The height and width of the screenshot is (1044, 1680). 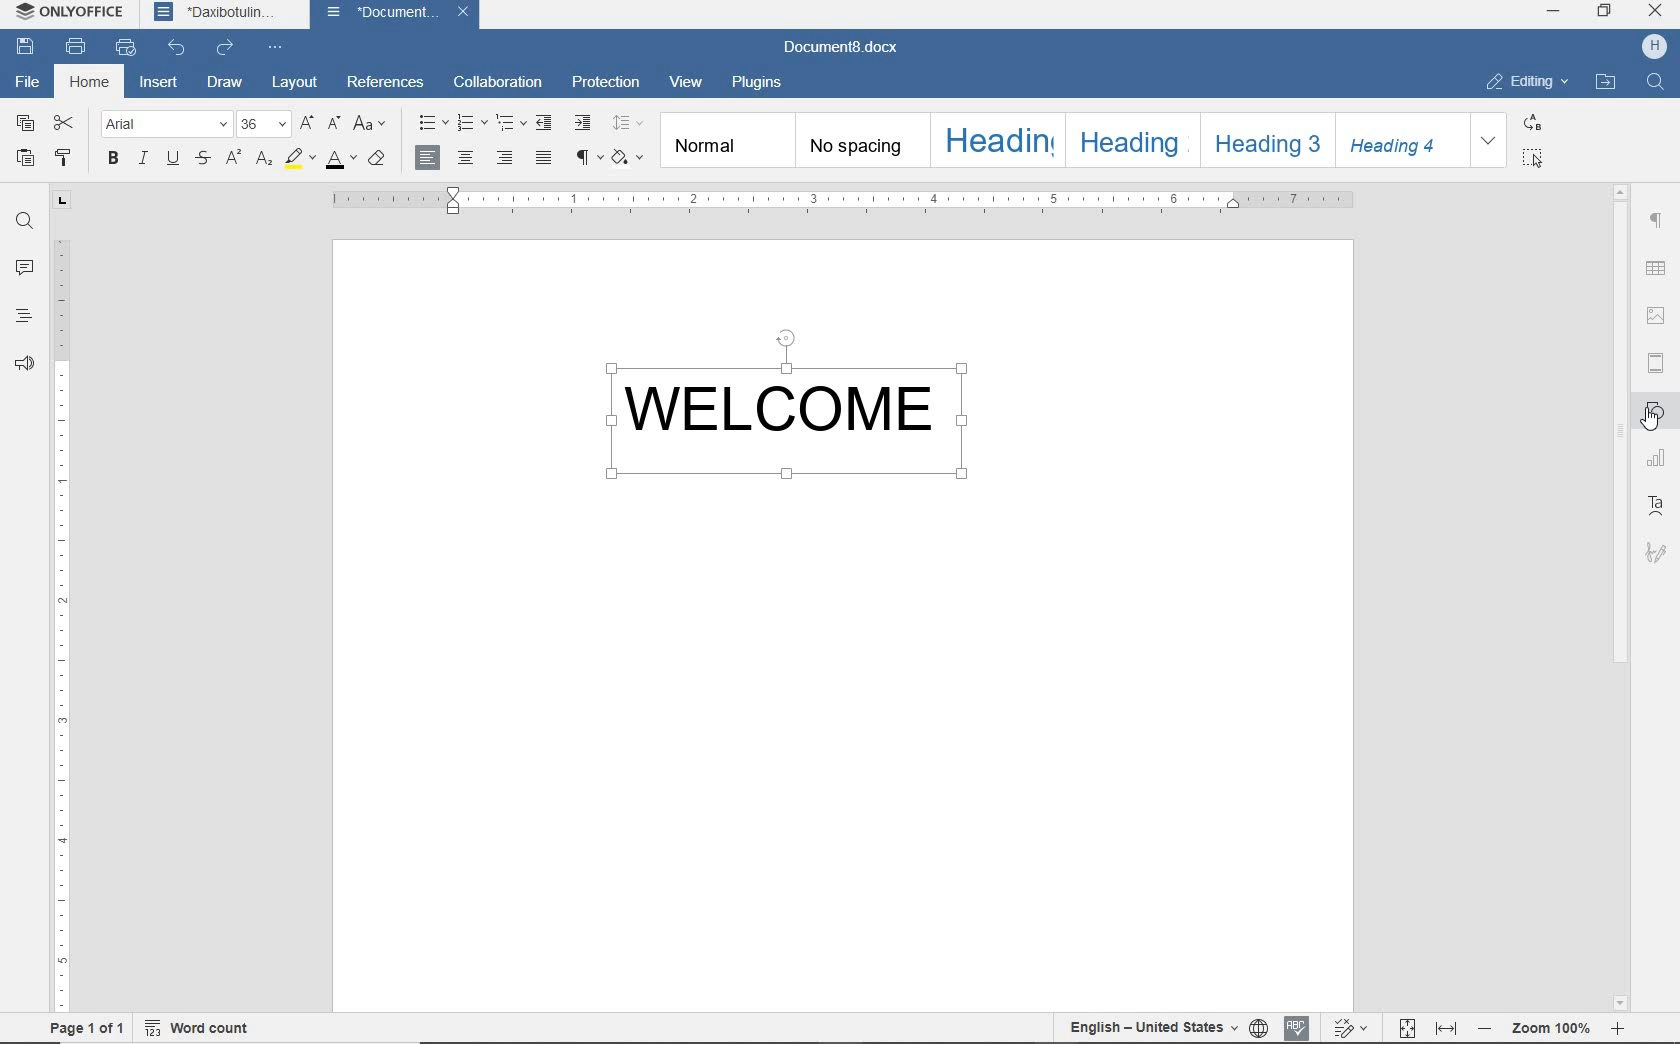 What do you see at coordinates (308, 125) in the screenshot?
I see `INCREMENT FONT SIZE` at bounding box center [308, 125].